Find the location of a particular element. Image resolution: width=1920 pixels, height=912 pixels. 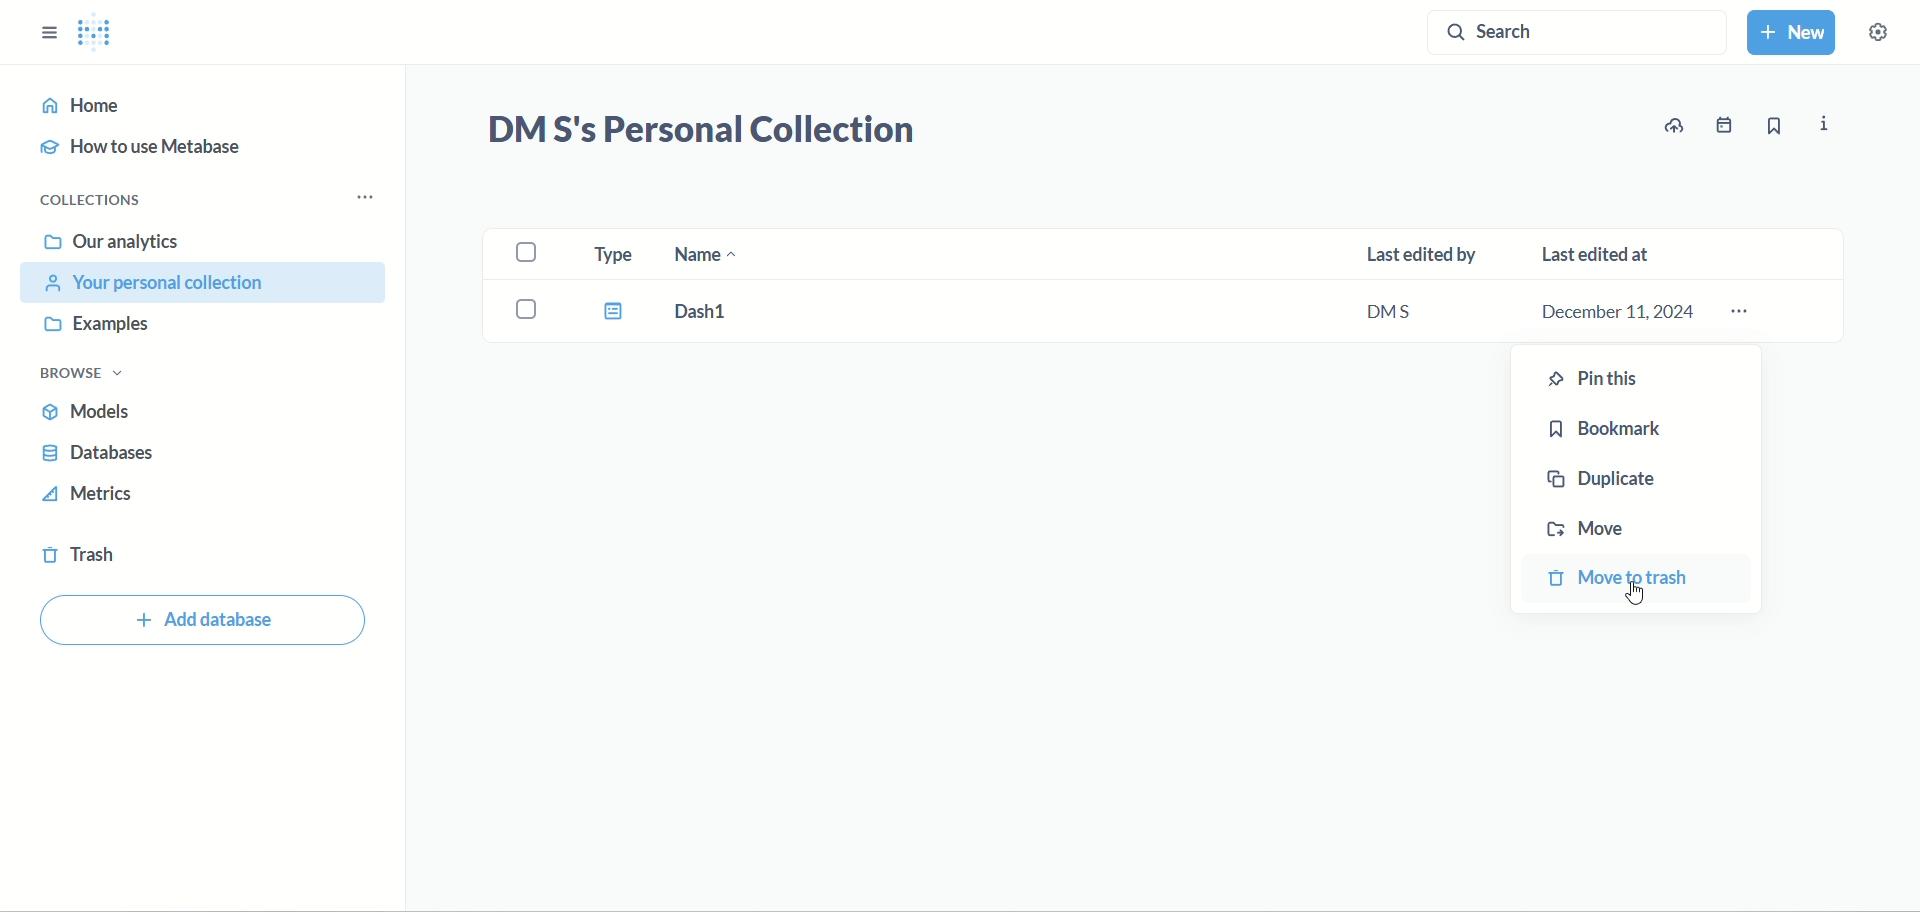

move to trash is located at coordinates (1634, 581).